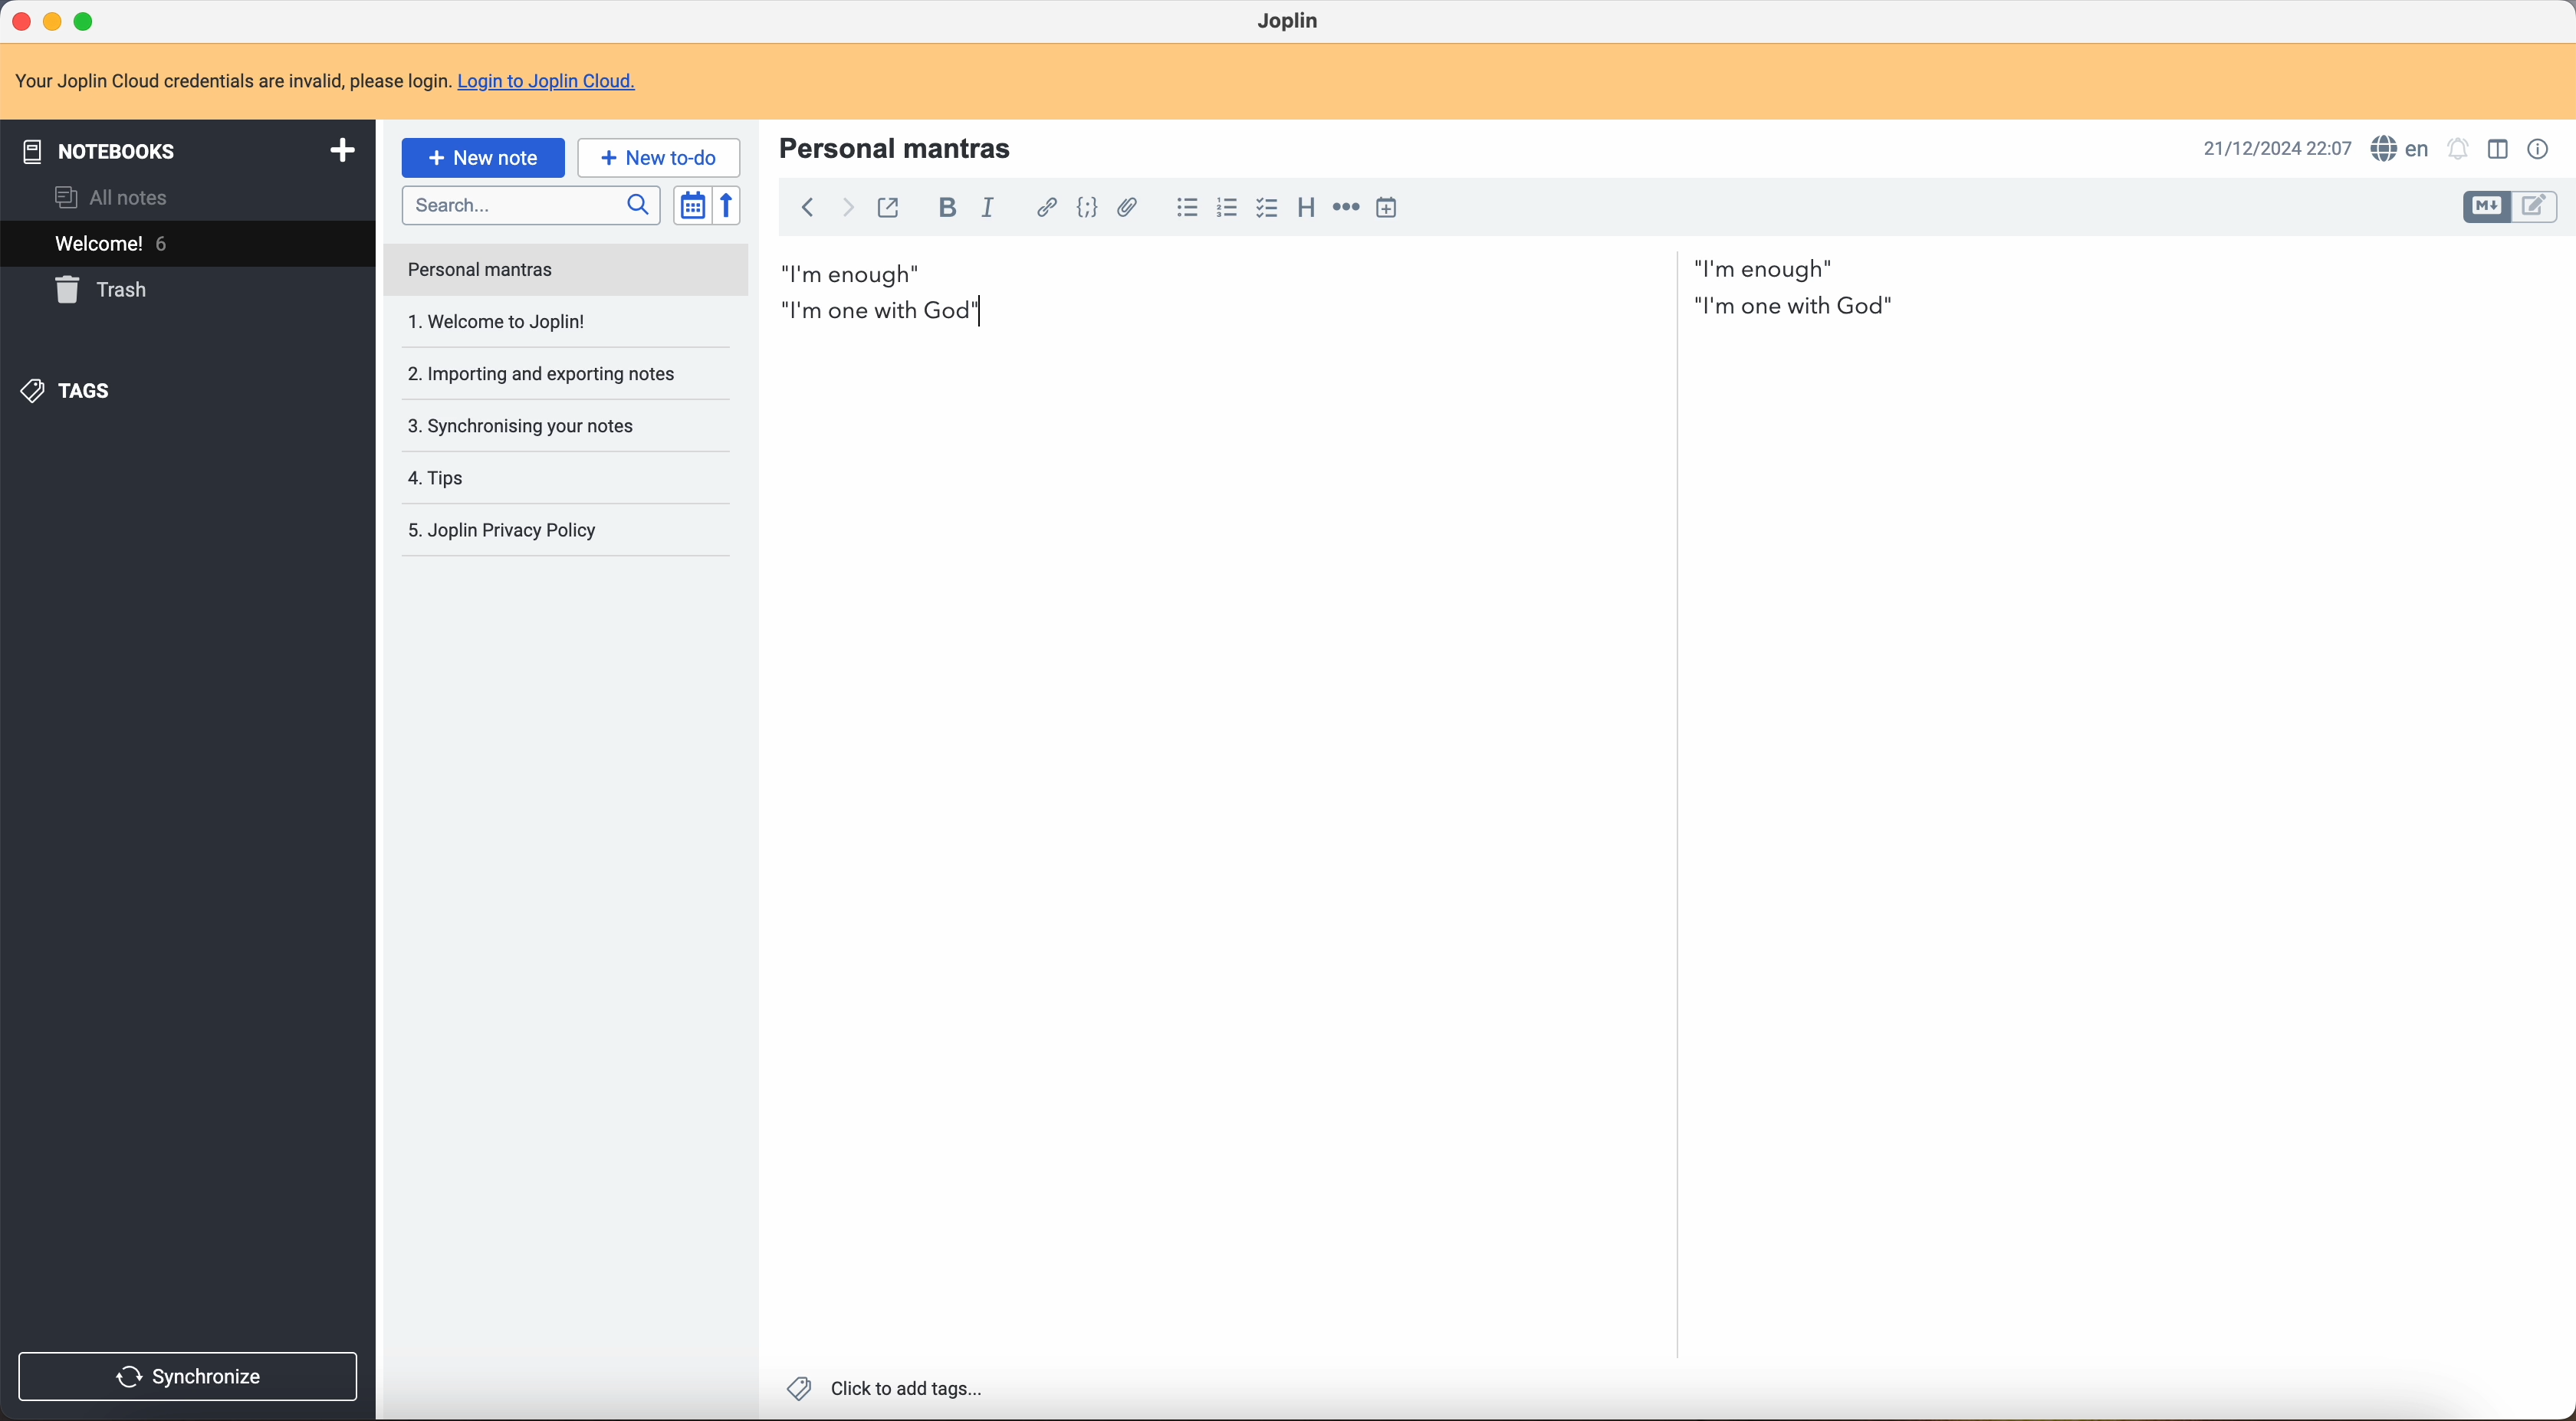 This screenshot has height=1421, width=2576. Describe the element at coordinates (1386, 207) in the screenshot. I see `insert time` at that location.